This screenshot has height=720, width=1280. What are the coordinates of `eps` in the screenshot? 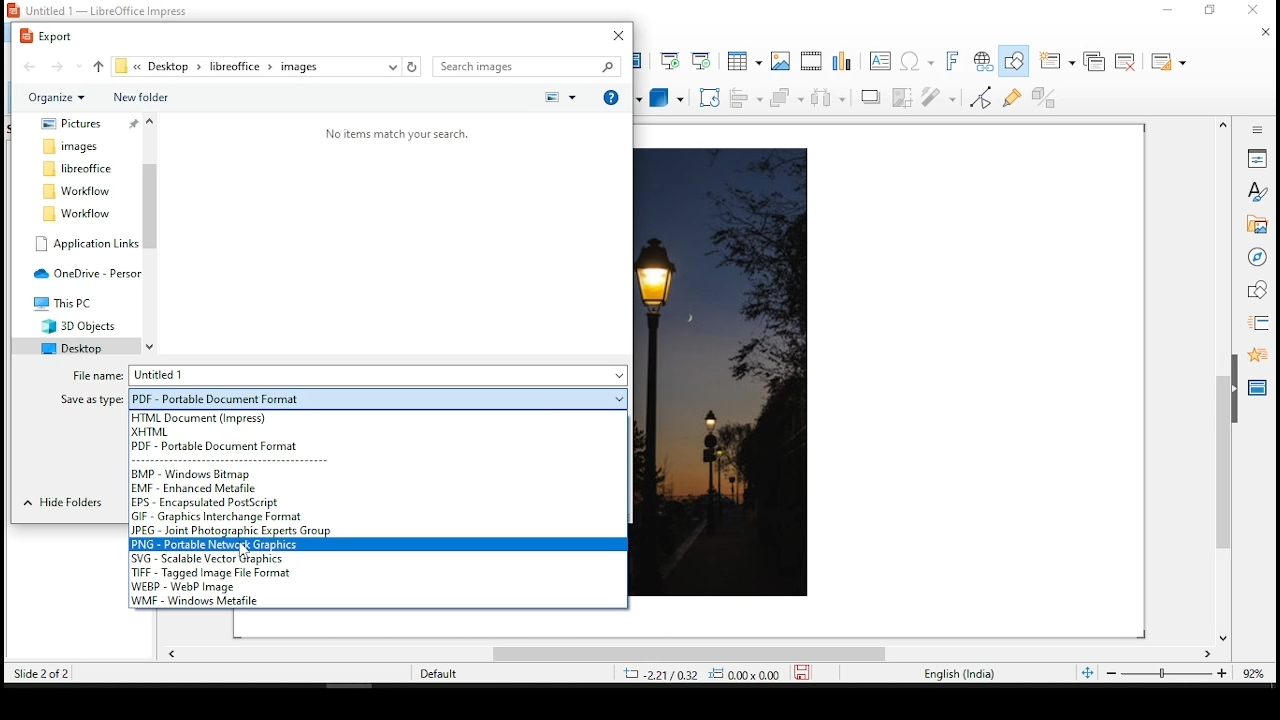 It's located at (210, 503).